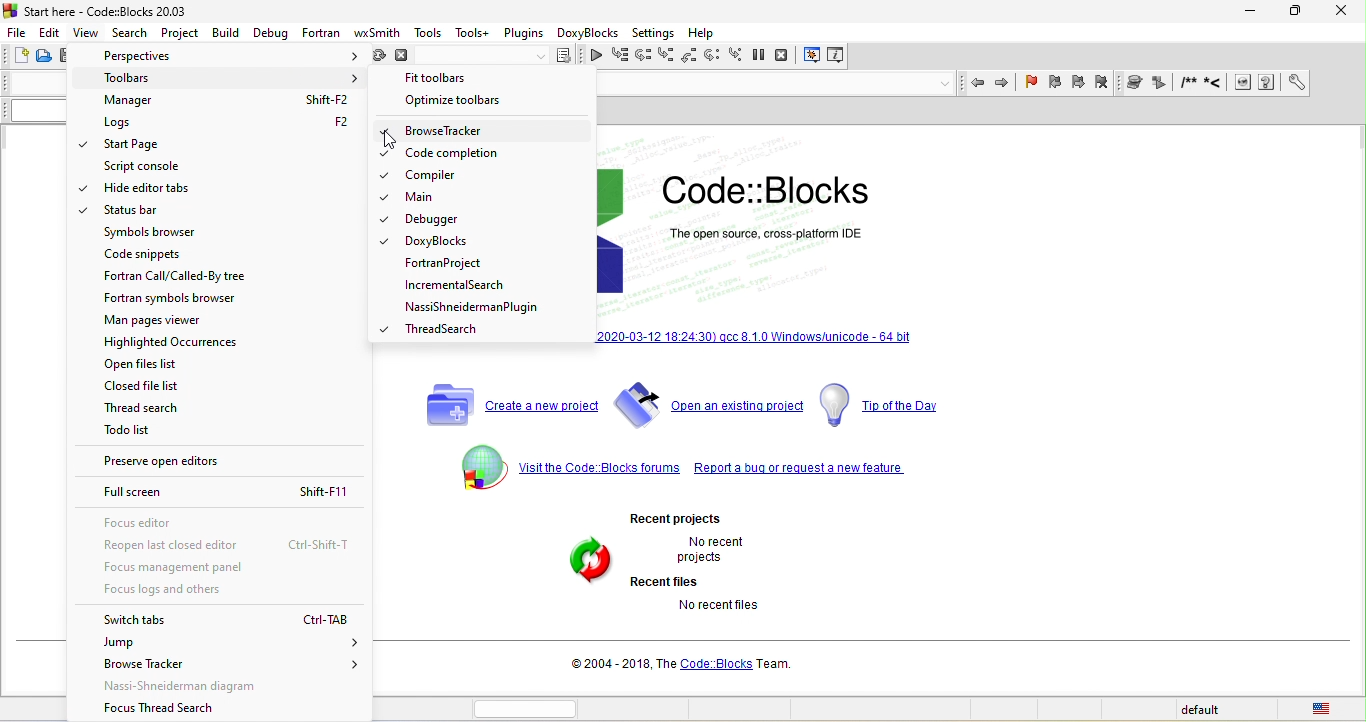 This screenshot has width=1366, height=722. I want to click on rebuild, so click(377, 59).